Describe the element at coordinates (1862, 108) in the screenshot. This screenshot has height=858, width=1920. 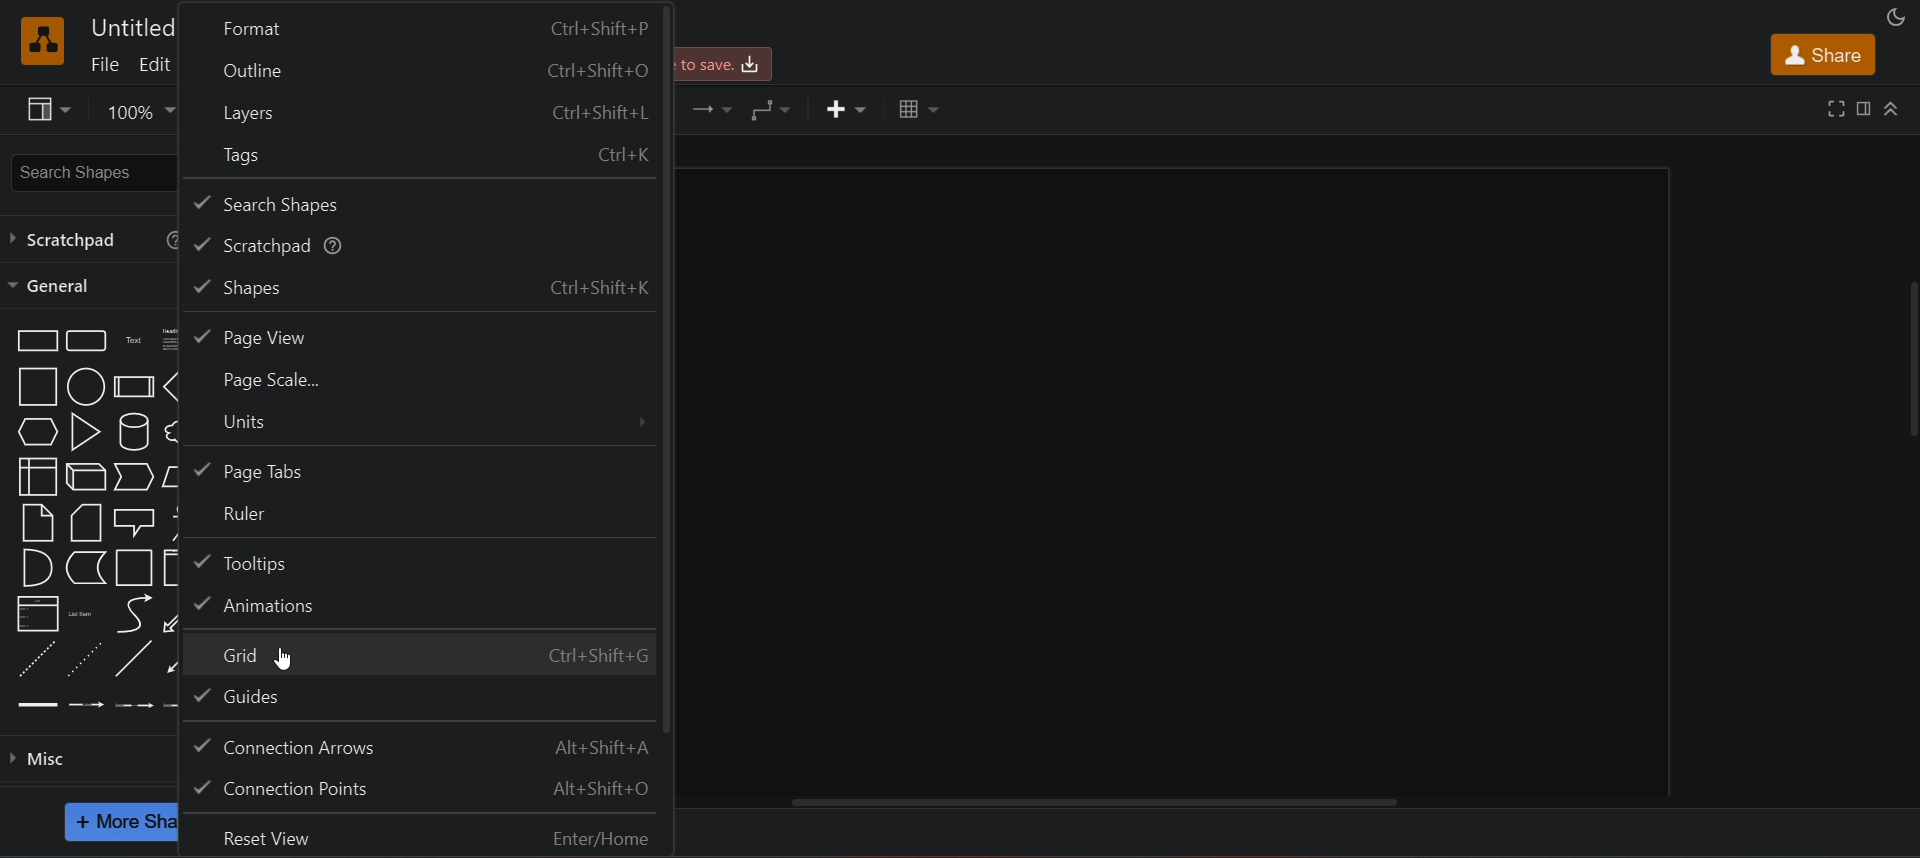
I see `format` at that location.